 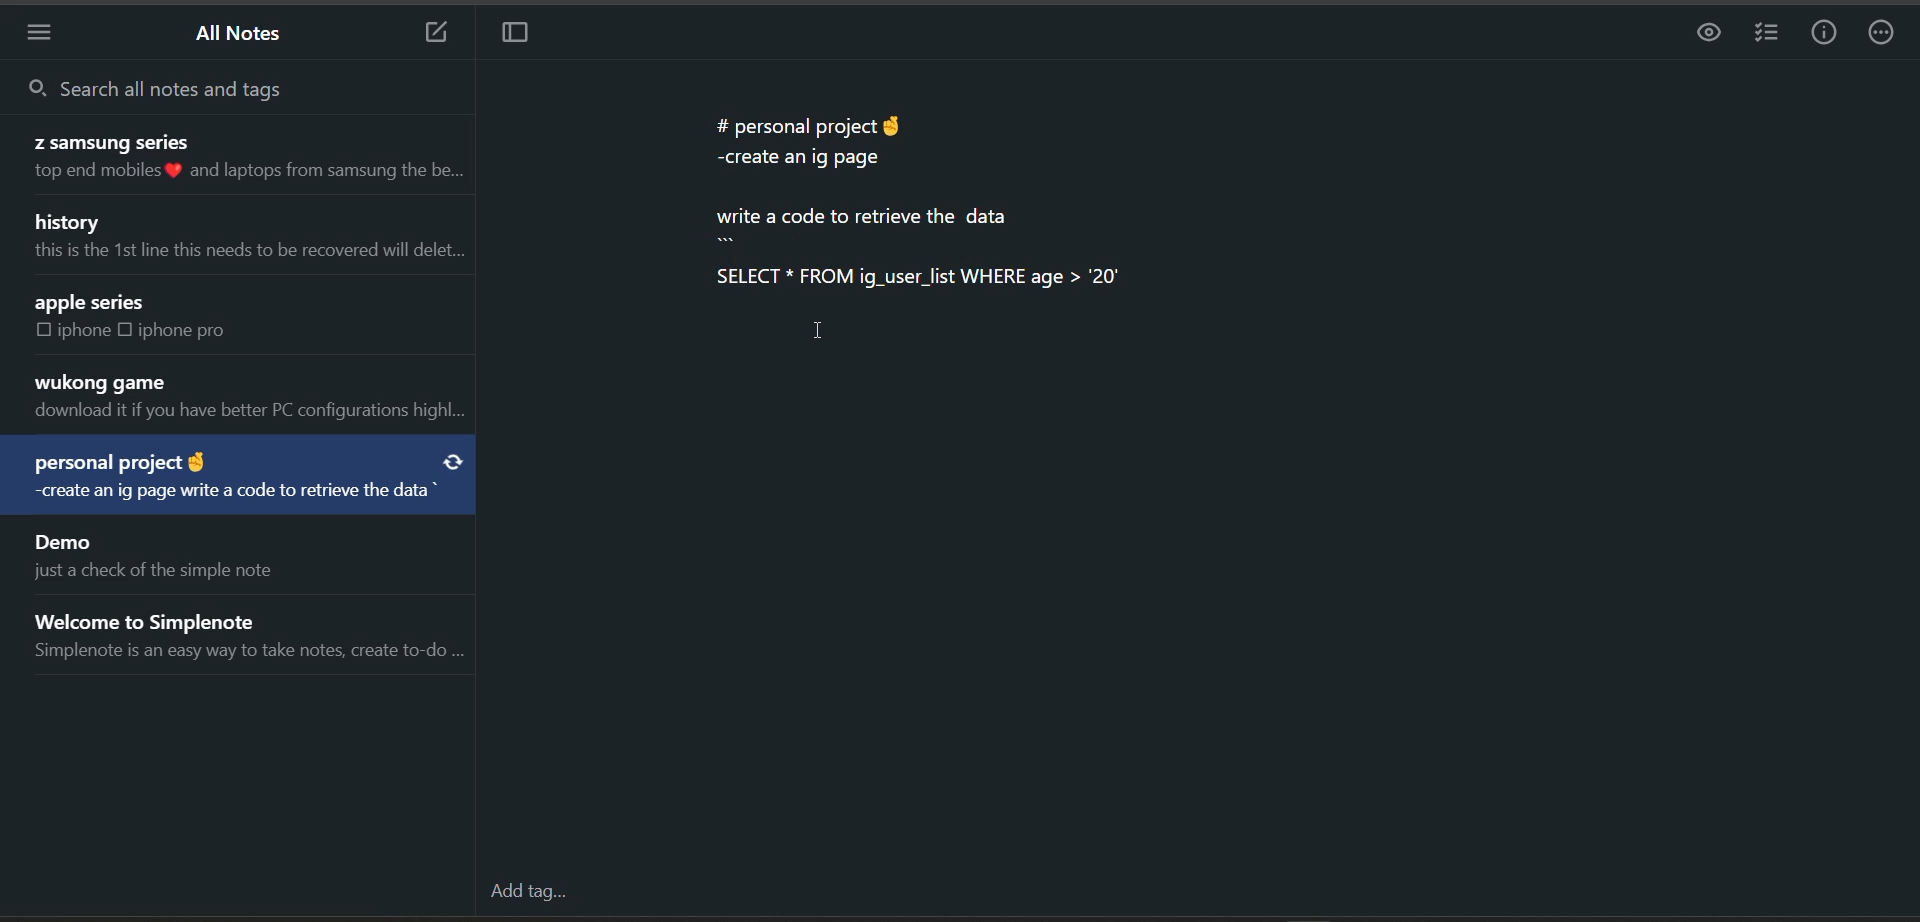 I want to click on note title  and preview, so click(x=234, y=157).